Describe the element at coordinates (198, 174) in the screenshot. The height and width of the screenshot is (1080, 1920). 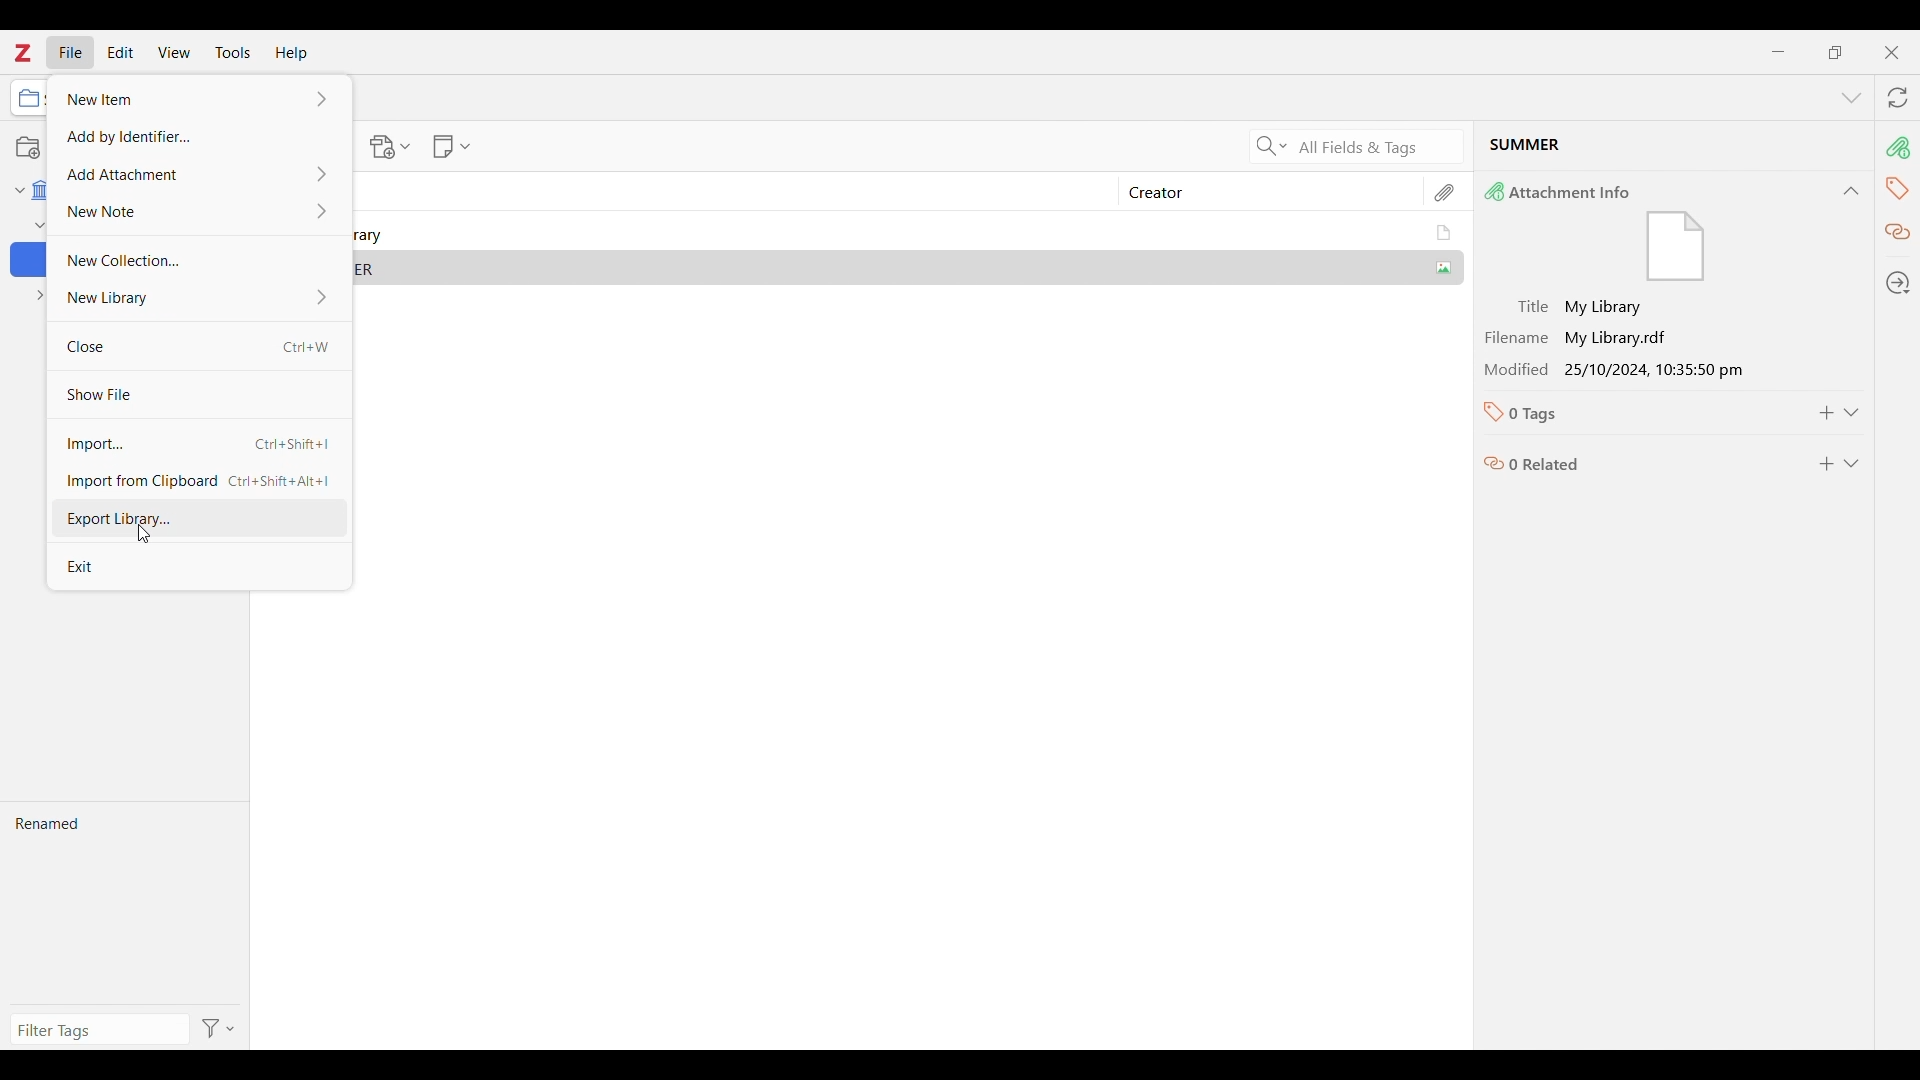
I see `Add attachment ` at that location.